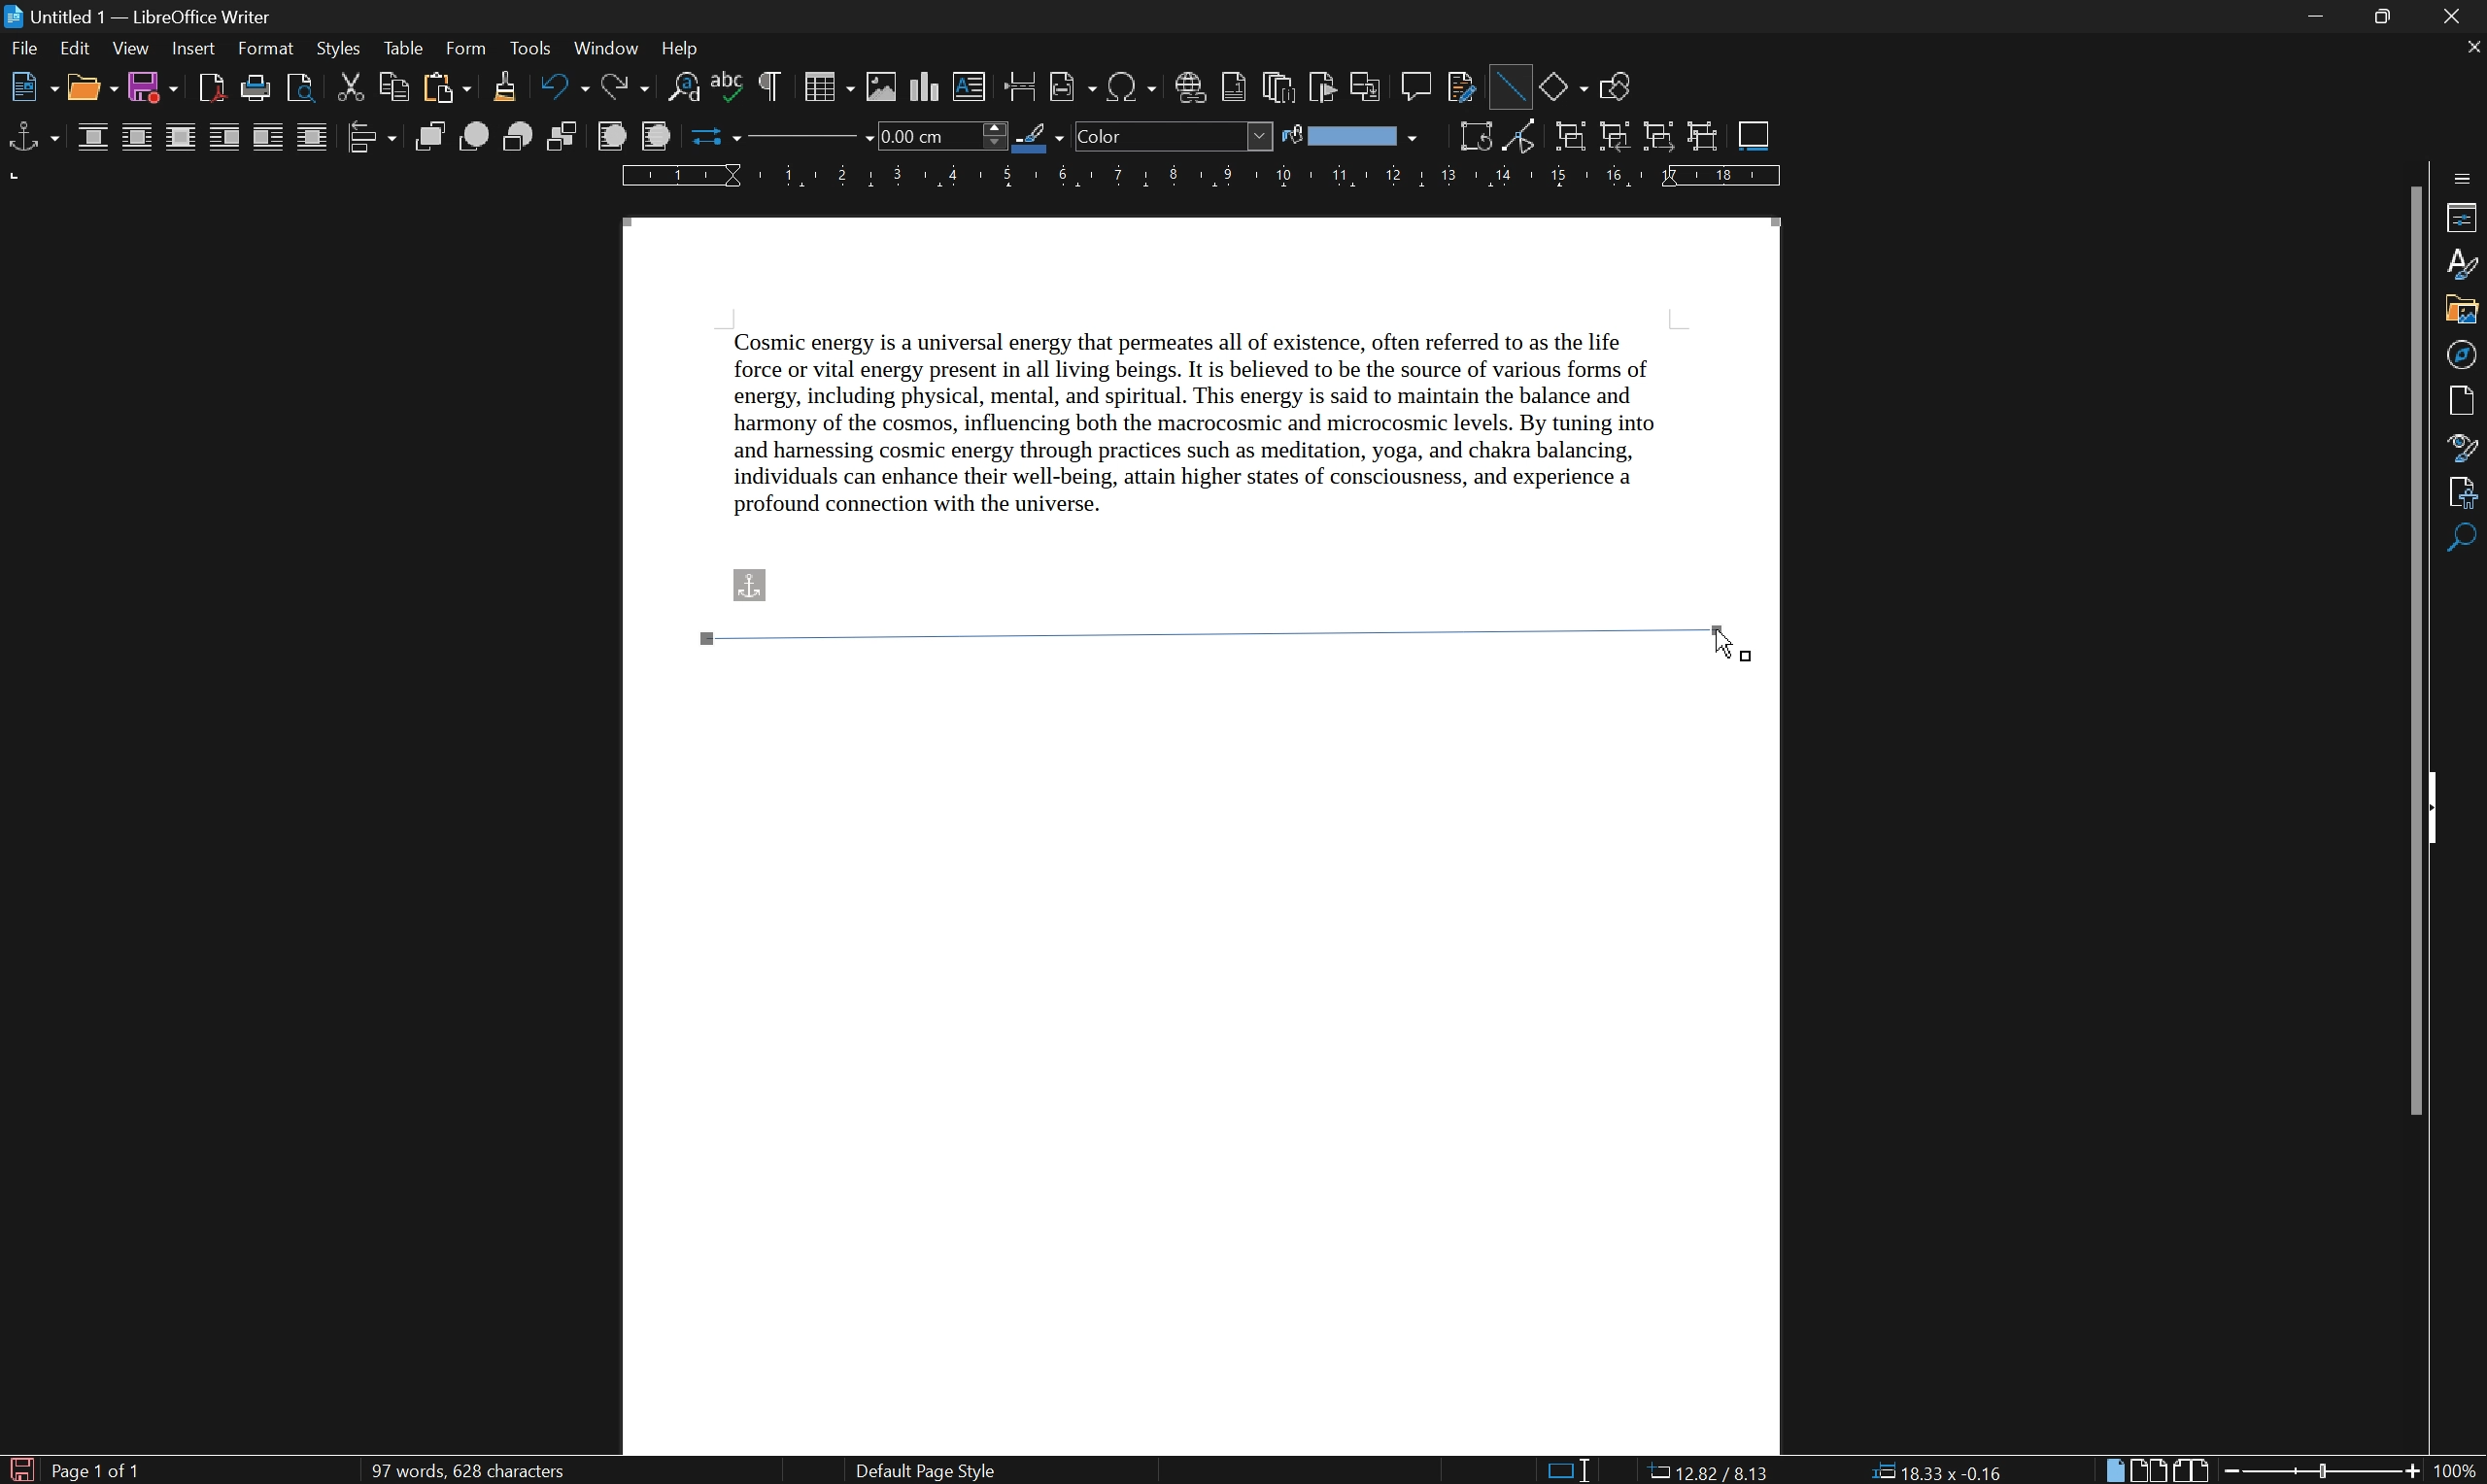  I want to click on back one, so click(521, 137).